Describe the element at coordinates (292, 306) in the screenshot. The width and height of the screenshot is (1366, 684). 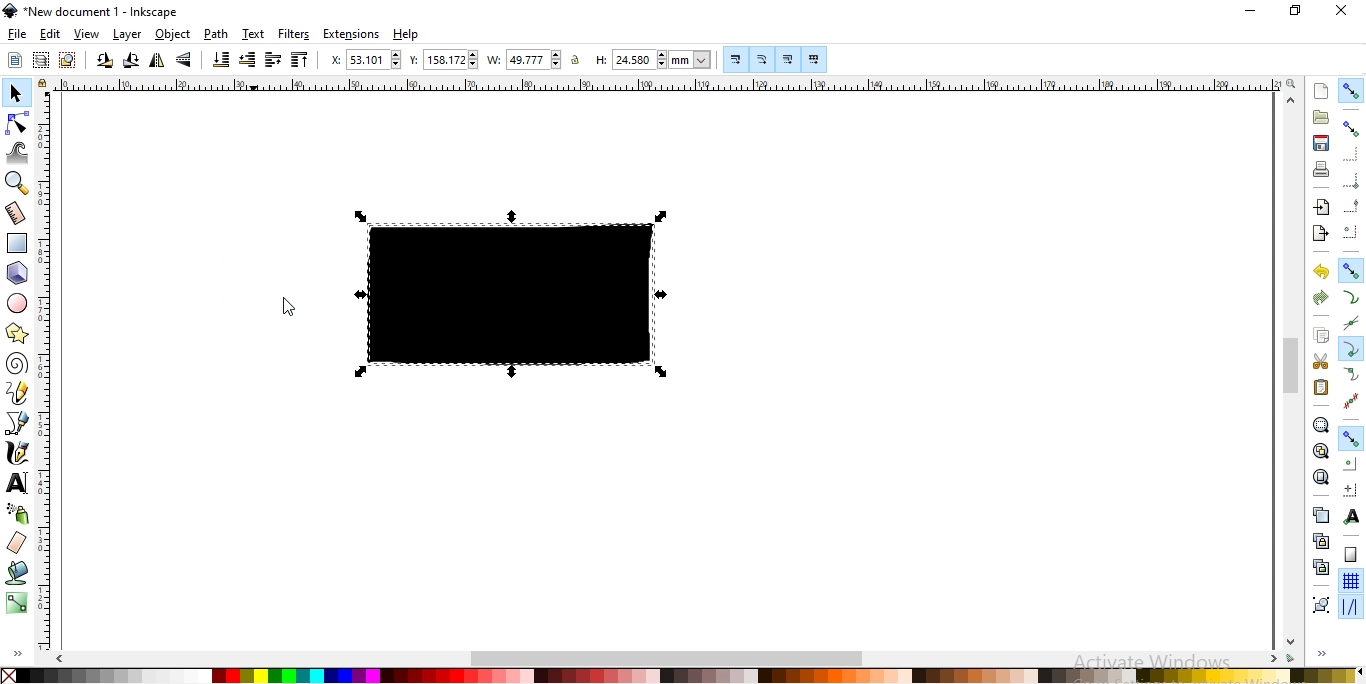
I see `Cursor` at that location.